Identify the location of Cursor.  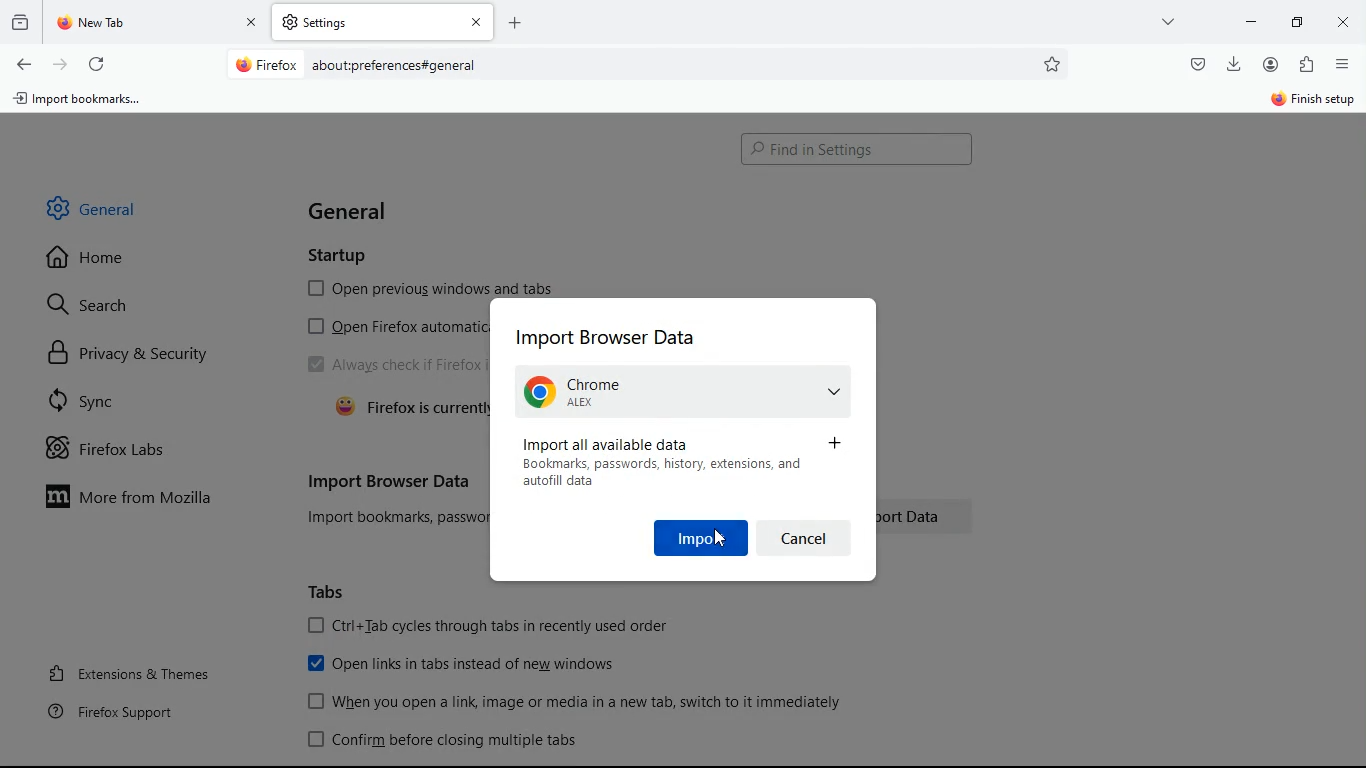
(722, 537).